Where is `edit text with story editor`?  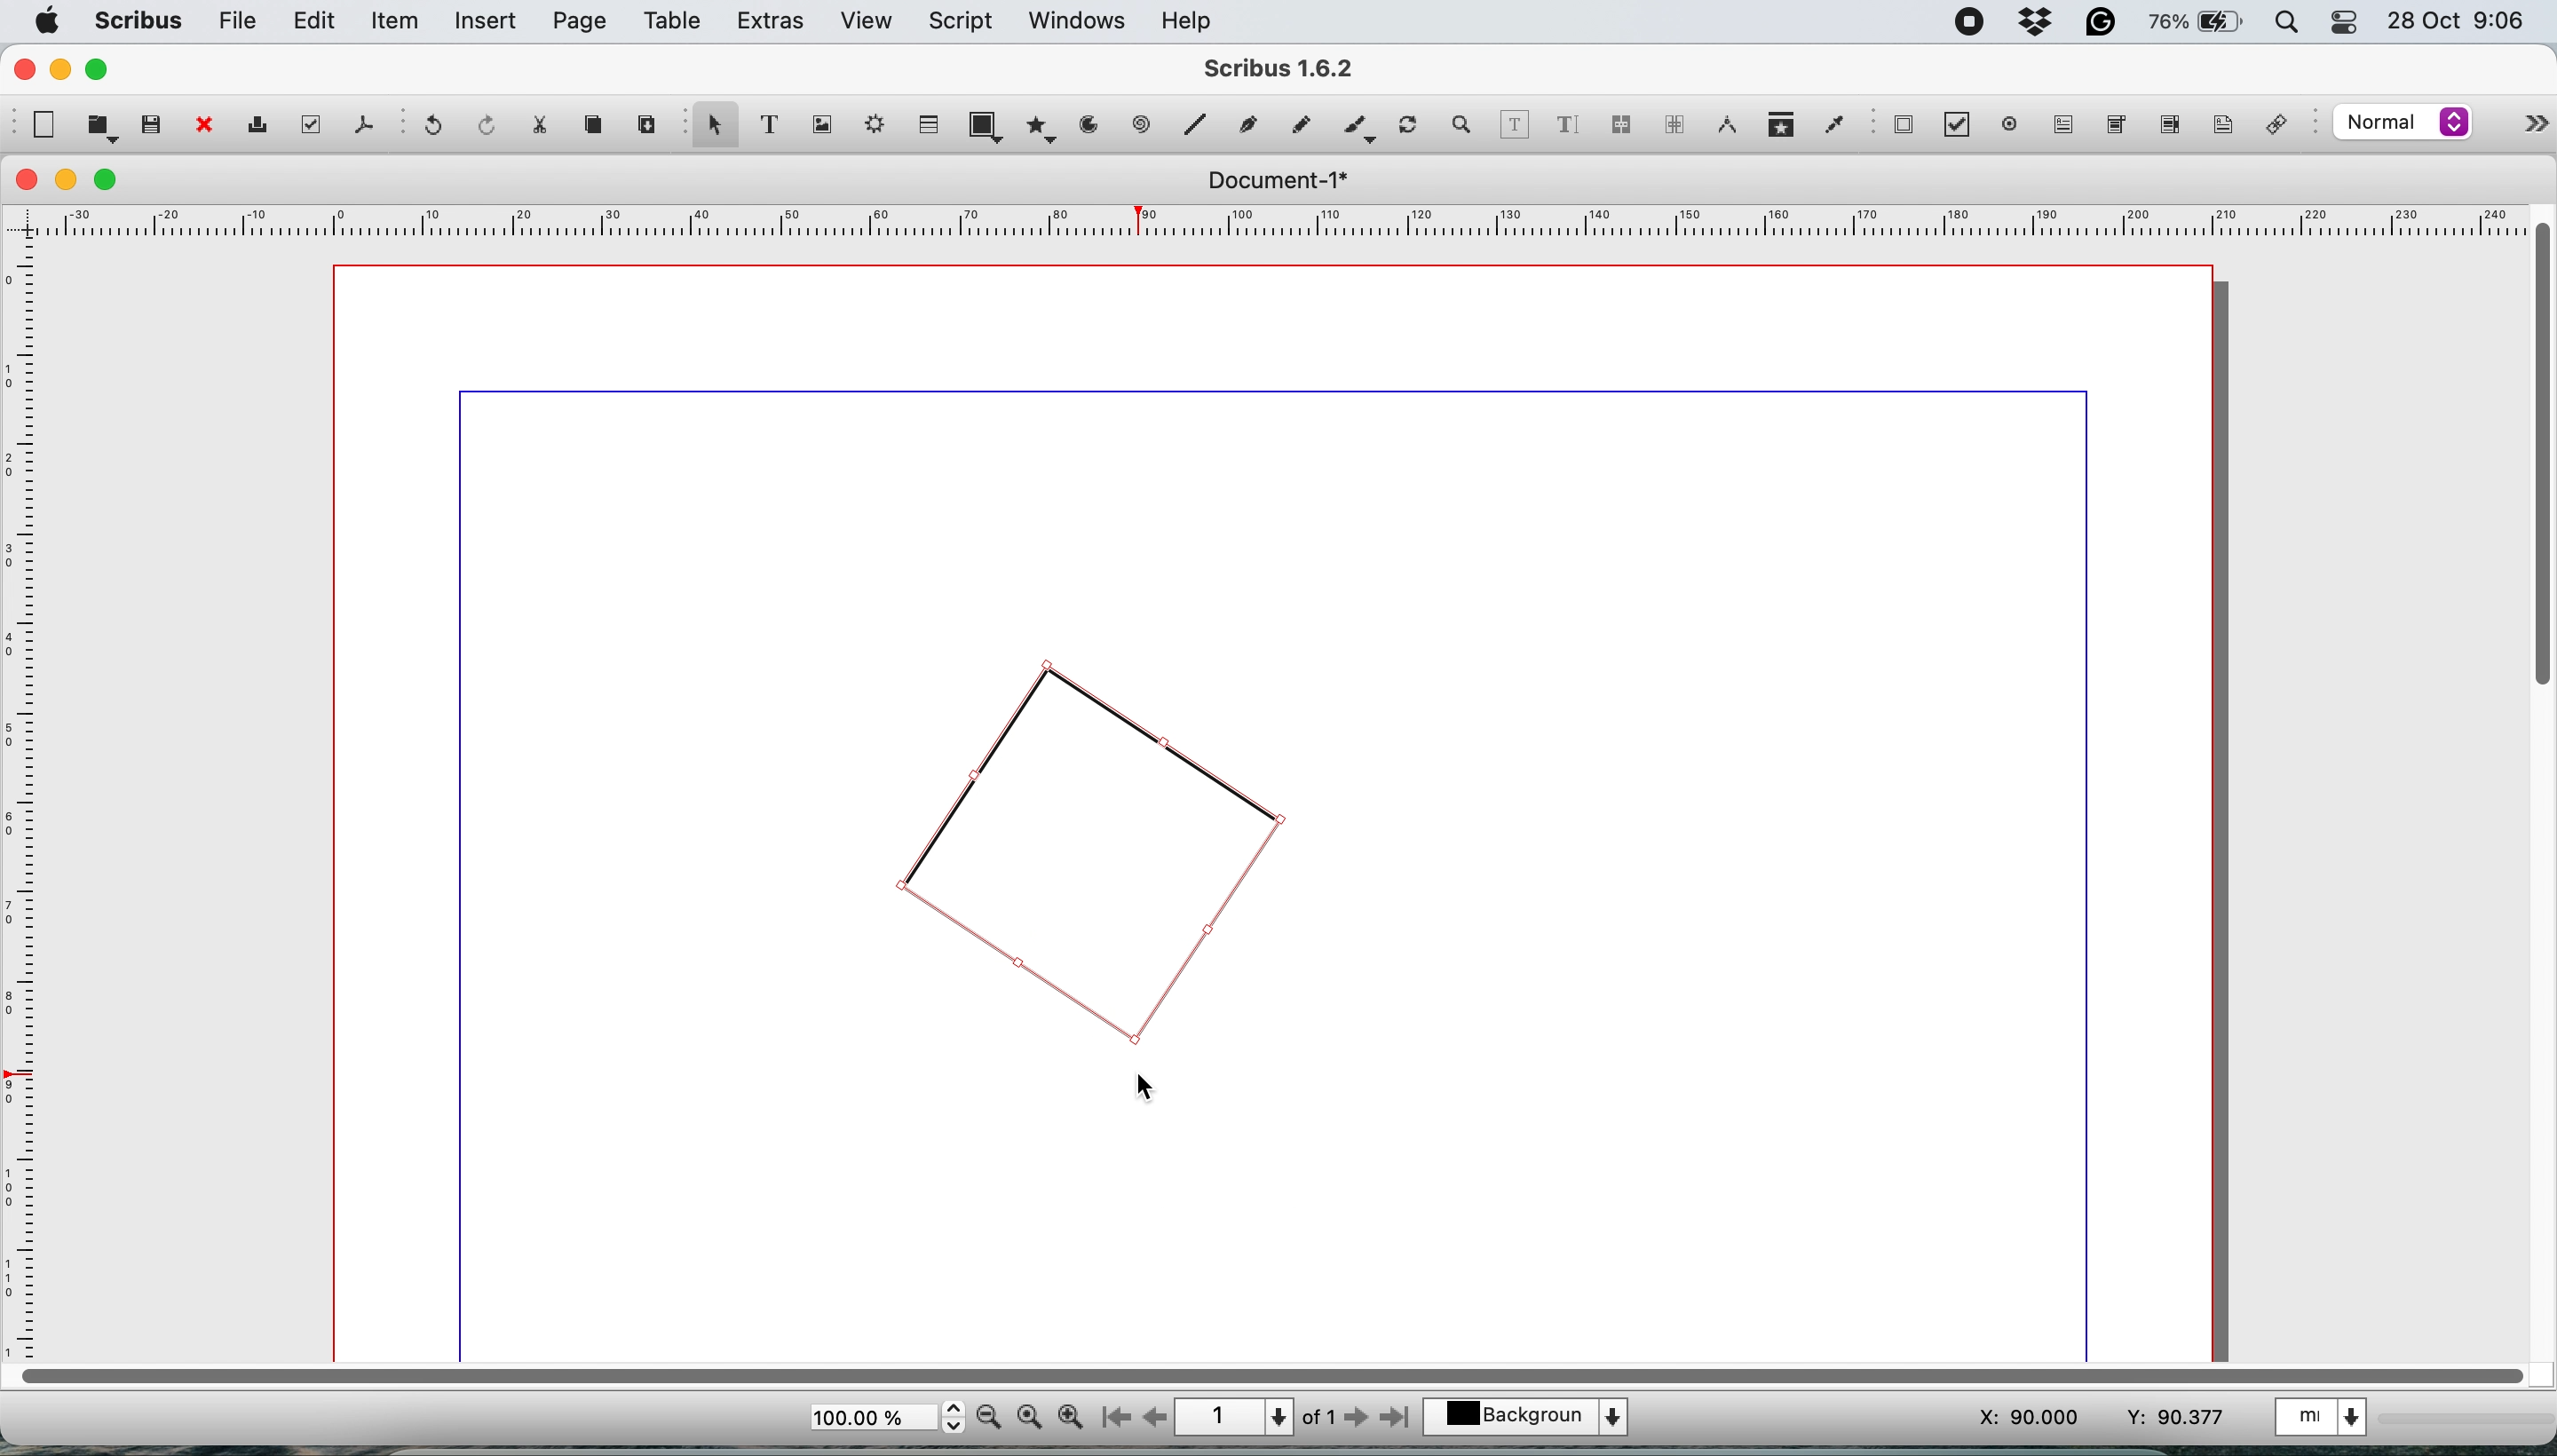
edit text with story editor is located at coordinates (1570, 123).